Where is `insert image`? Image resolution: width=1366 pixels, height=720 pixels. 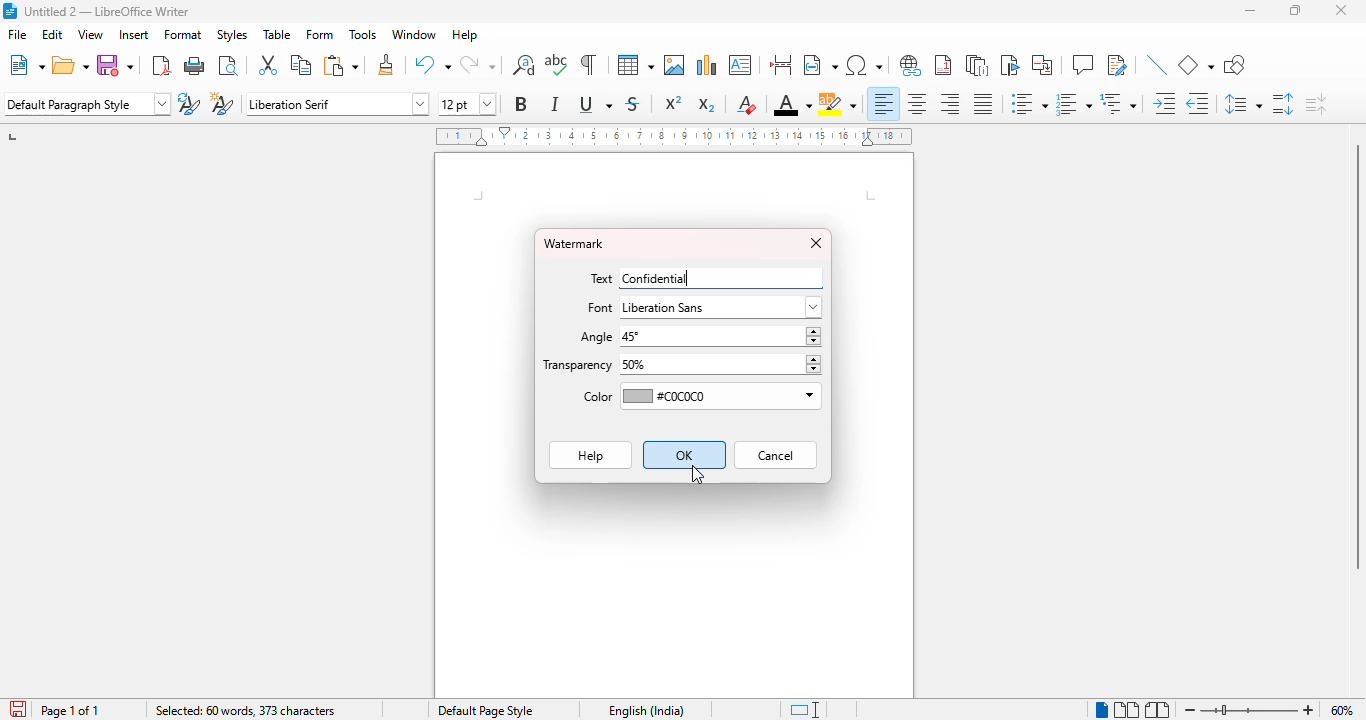 insert image is located at coordinates (674, 65).